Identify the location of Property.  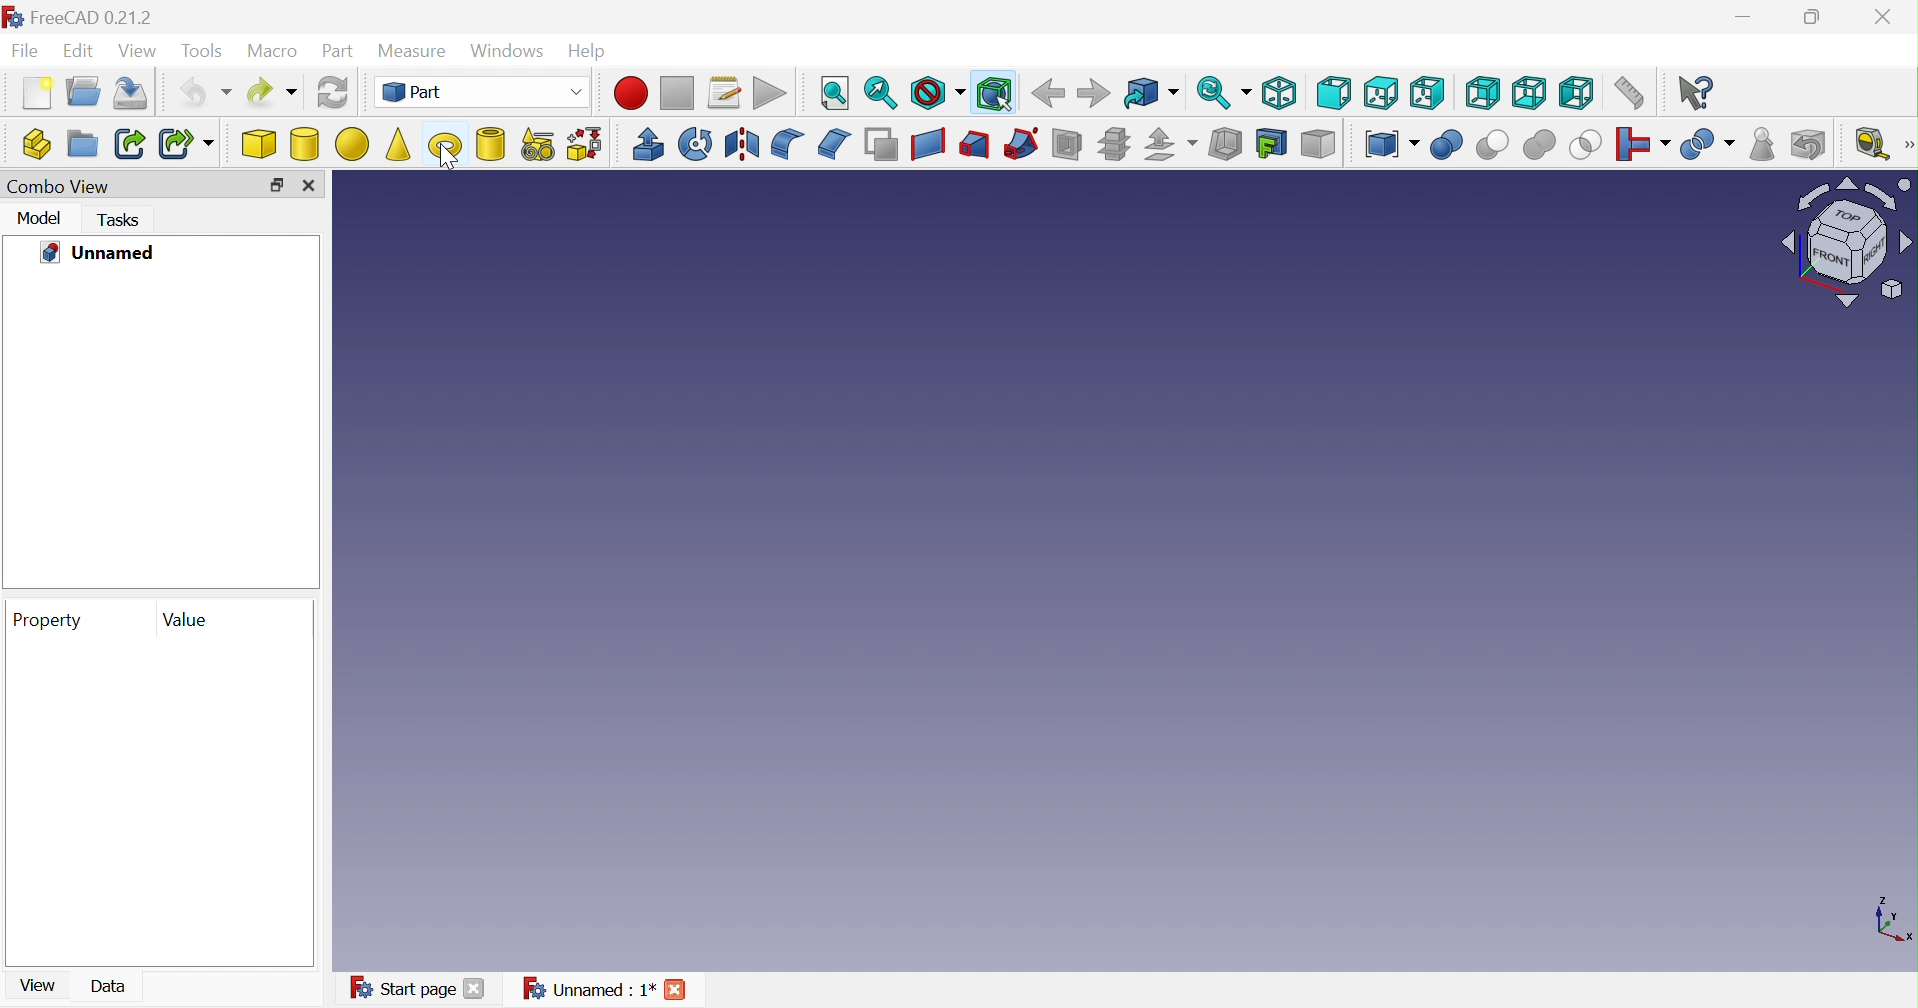
(46, 620).